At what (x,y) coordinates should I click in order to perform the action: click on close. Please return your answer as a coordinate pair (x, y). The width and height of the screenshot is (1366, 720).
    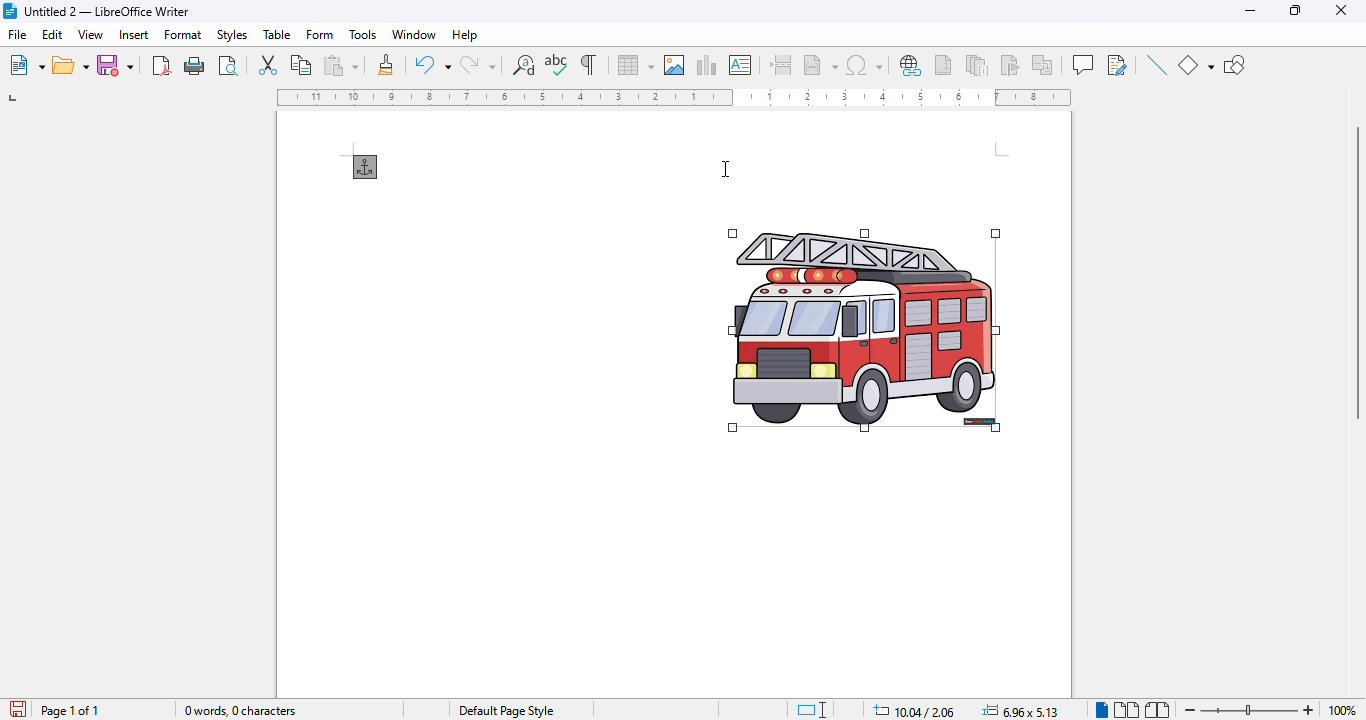
    Looking at the image, I should click on (1341, 10).